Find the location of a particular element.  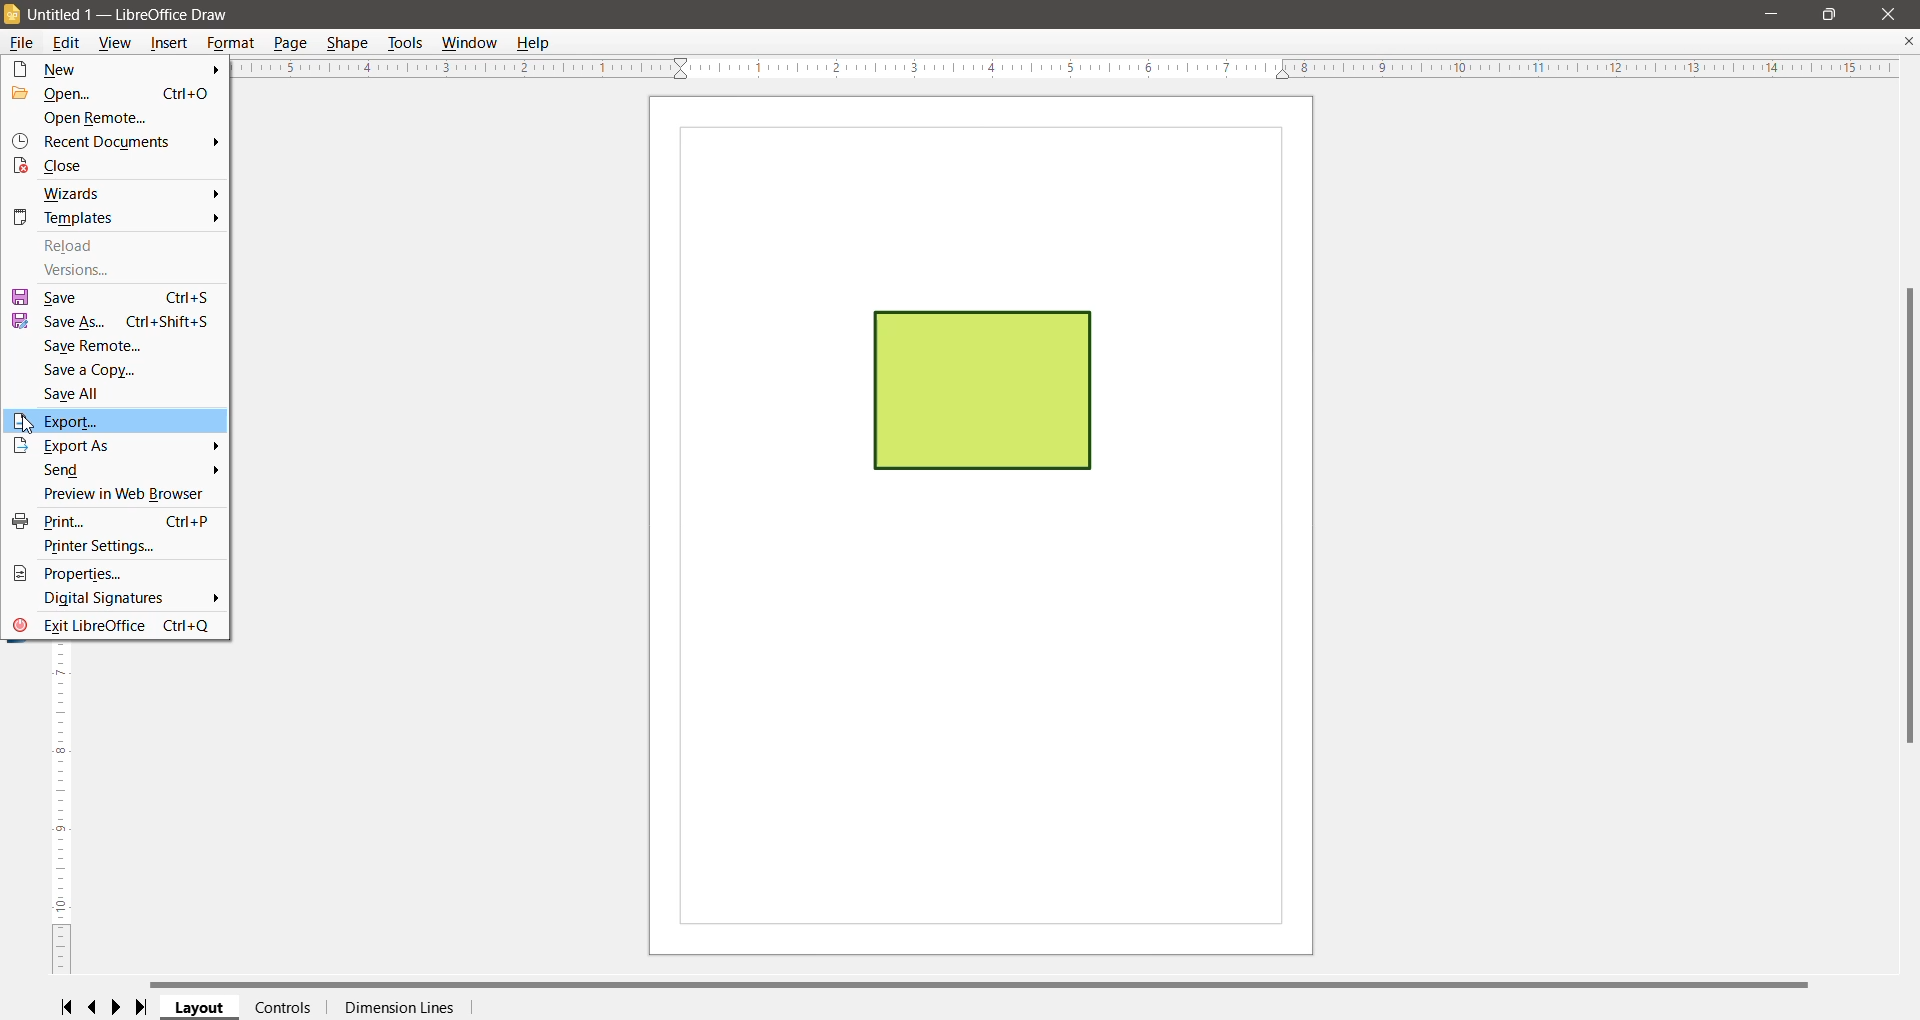

More options is located at coordinates (215, 208).